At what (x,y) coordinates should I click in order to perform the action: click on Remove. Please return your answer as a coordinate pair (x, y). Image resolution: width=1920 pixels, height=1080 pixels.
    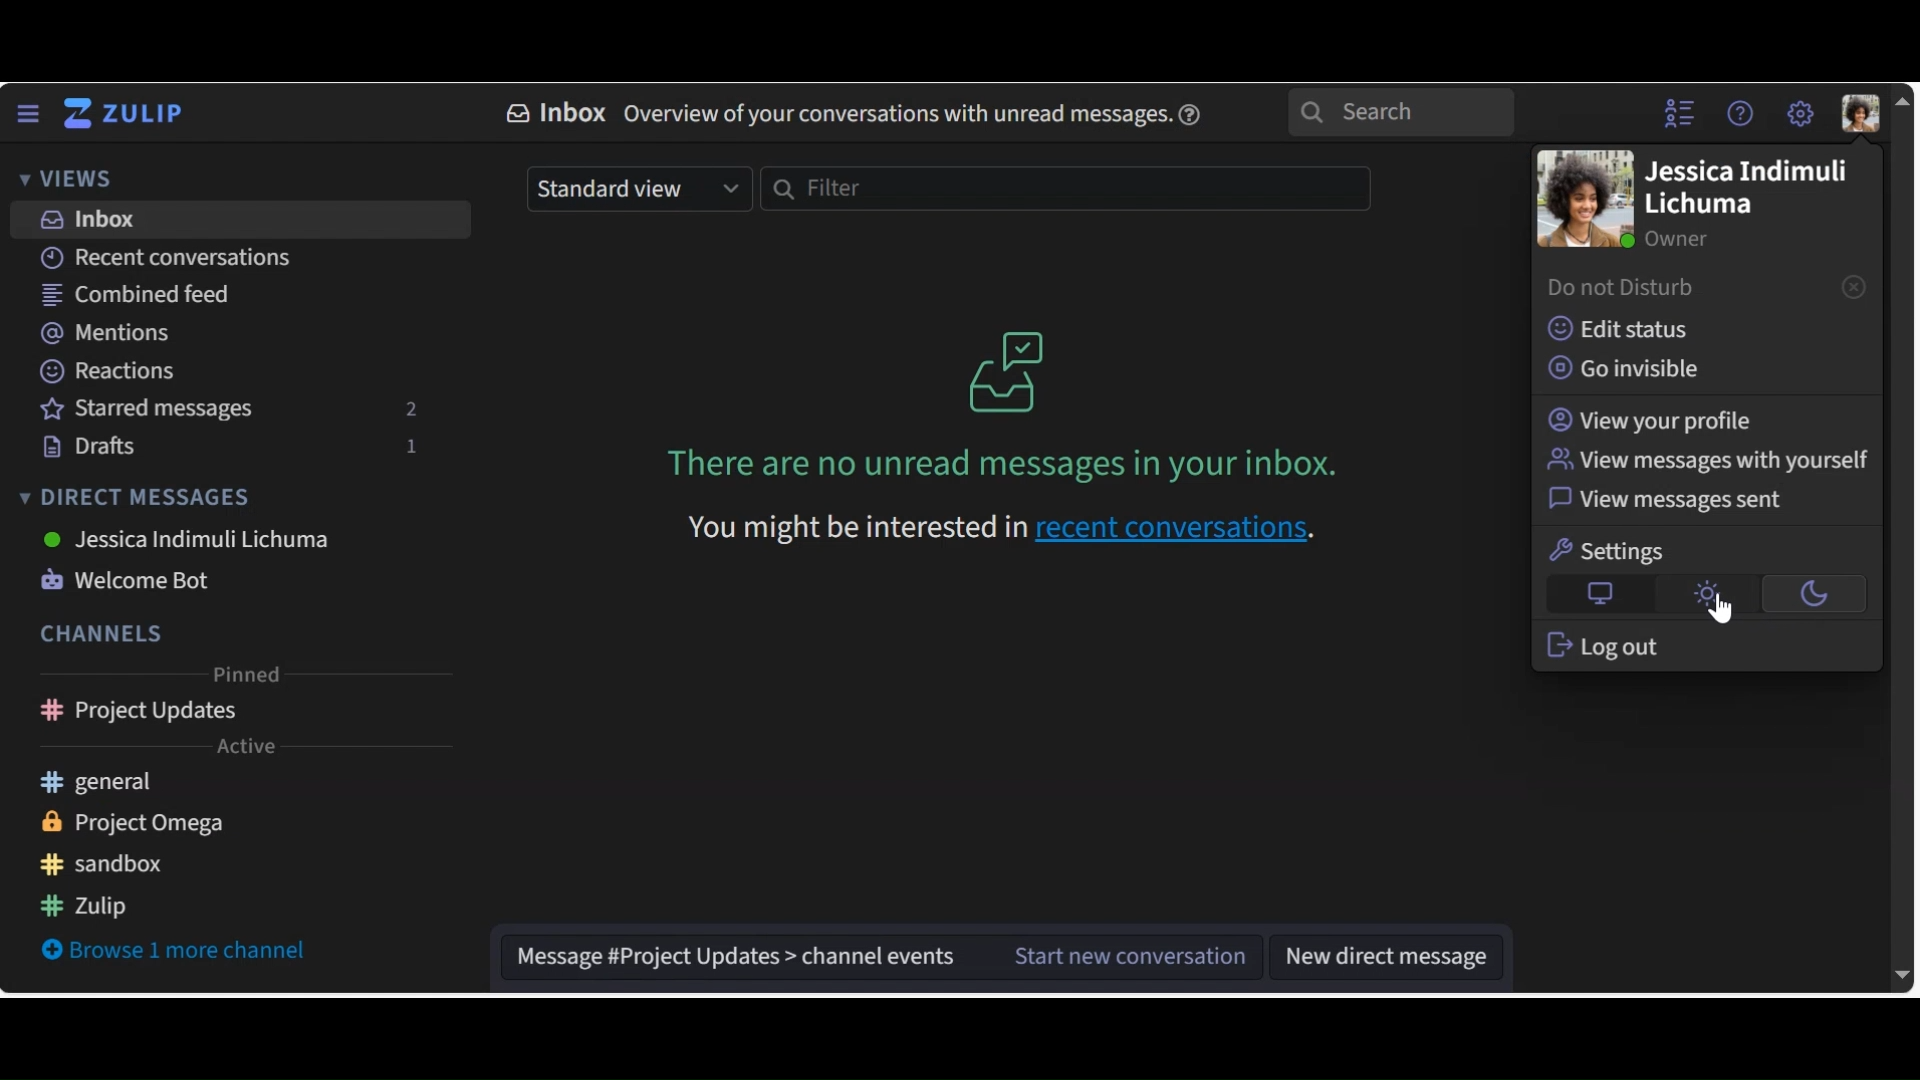
    Looking at the image, I should click on (1853, 286).